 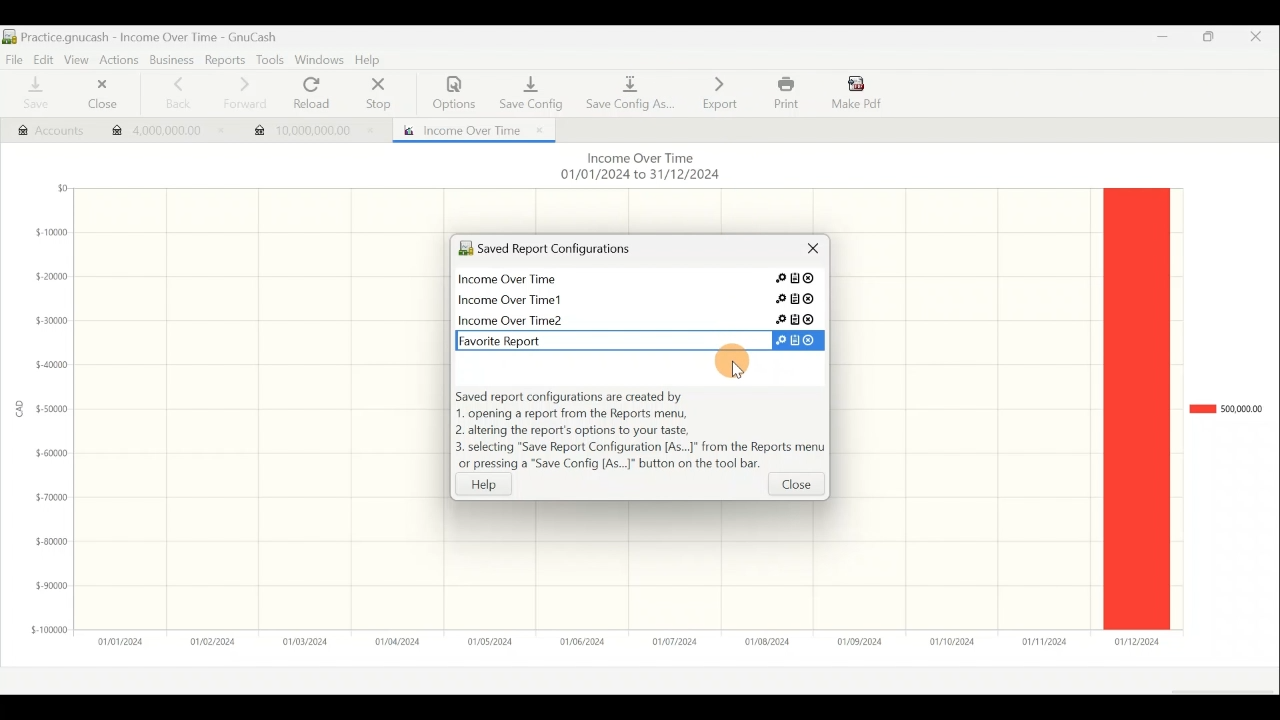 I want to click on Forward, so click(x=243, y=93).